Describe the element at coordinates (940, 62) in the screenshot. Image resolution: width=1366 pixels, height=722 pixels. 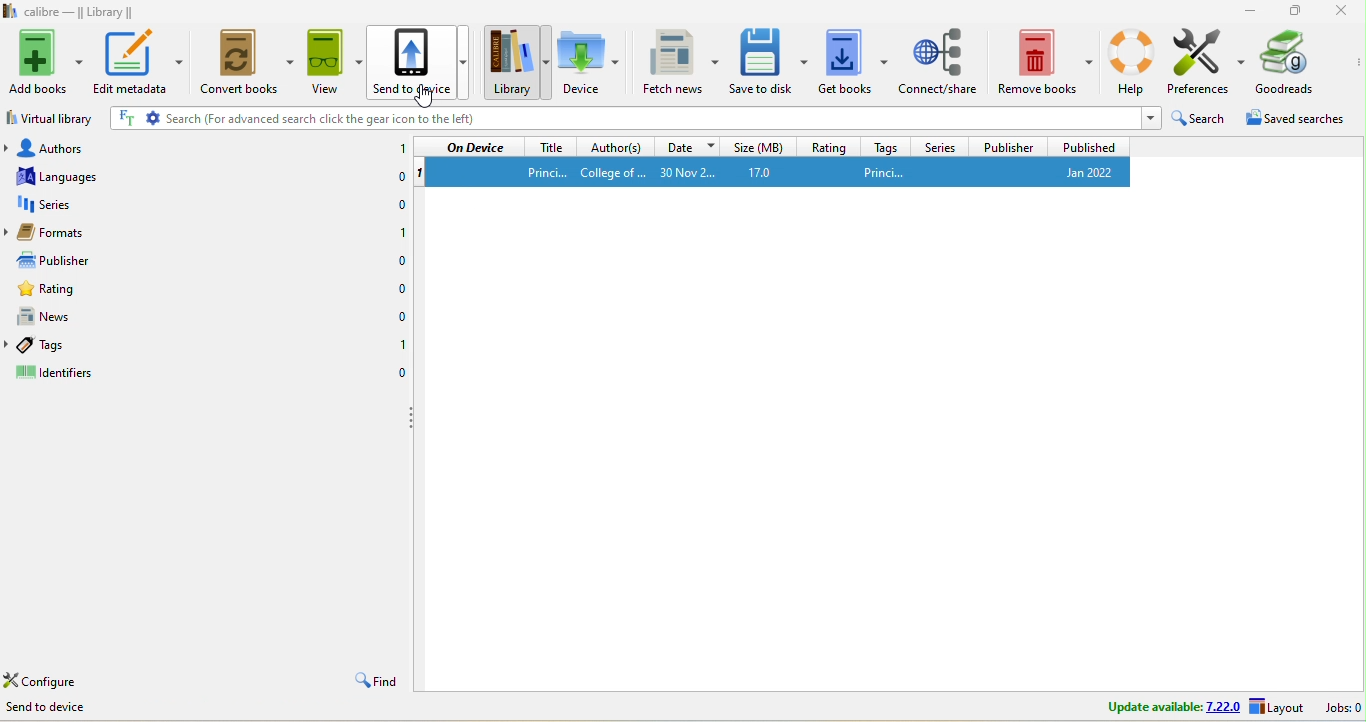
I see `connect/share` at that location.